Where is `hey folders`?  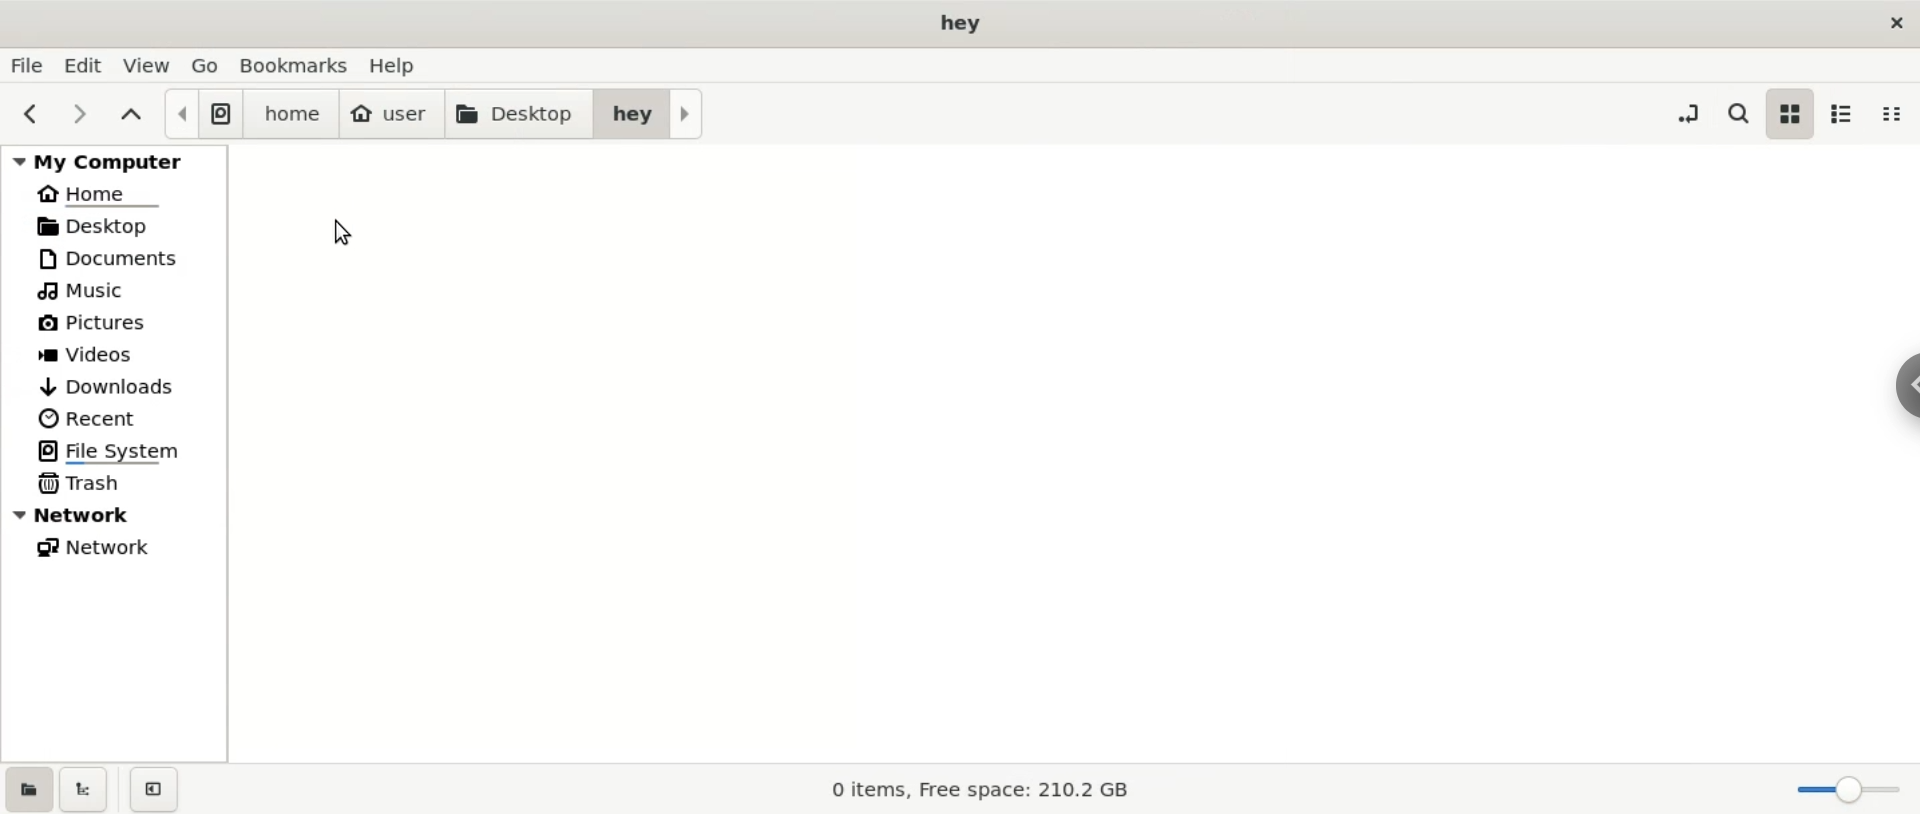 hey folders is located at coordinates (649, 113).